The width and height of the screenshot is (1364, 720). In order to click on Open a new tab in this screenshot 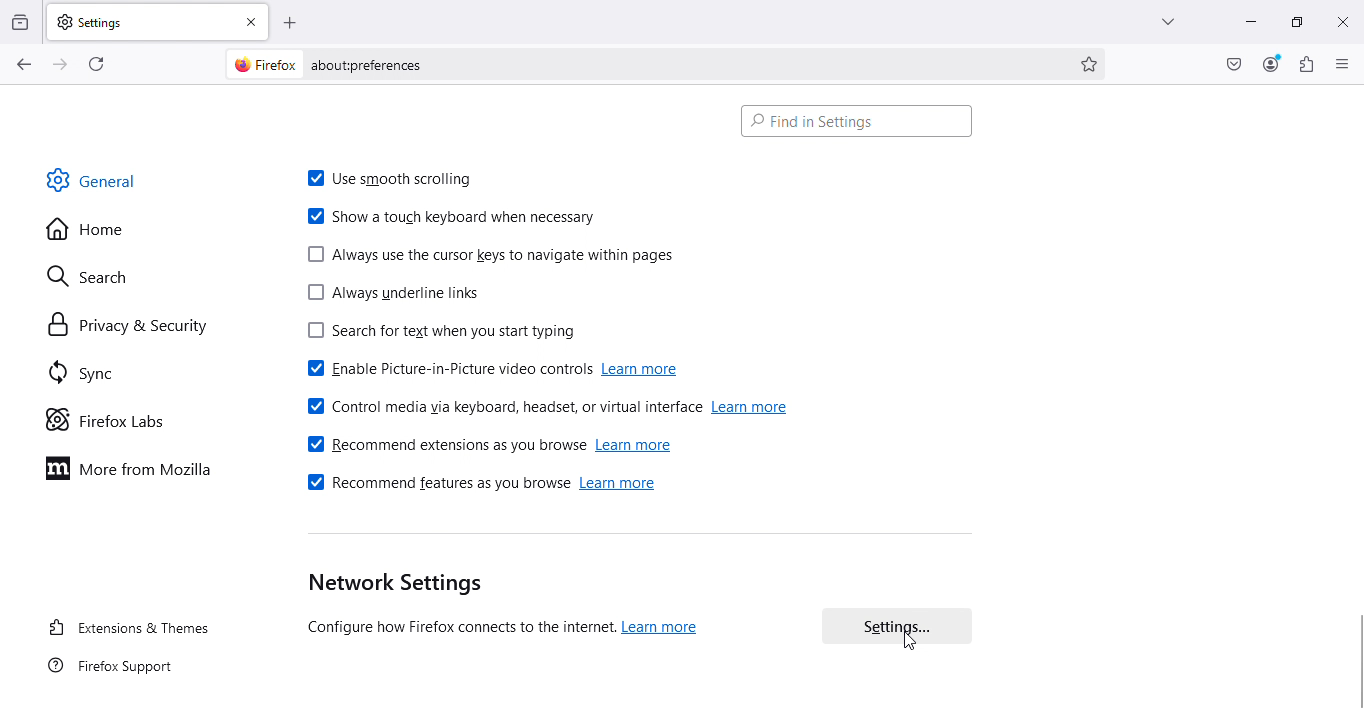, I will do `click(291, 22)`.